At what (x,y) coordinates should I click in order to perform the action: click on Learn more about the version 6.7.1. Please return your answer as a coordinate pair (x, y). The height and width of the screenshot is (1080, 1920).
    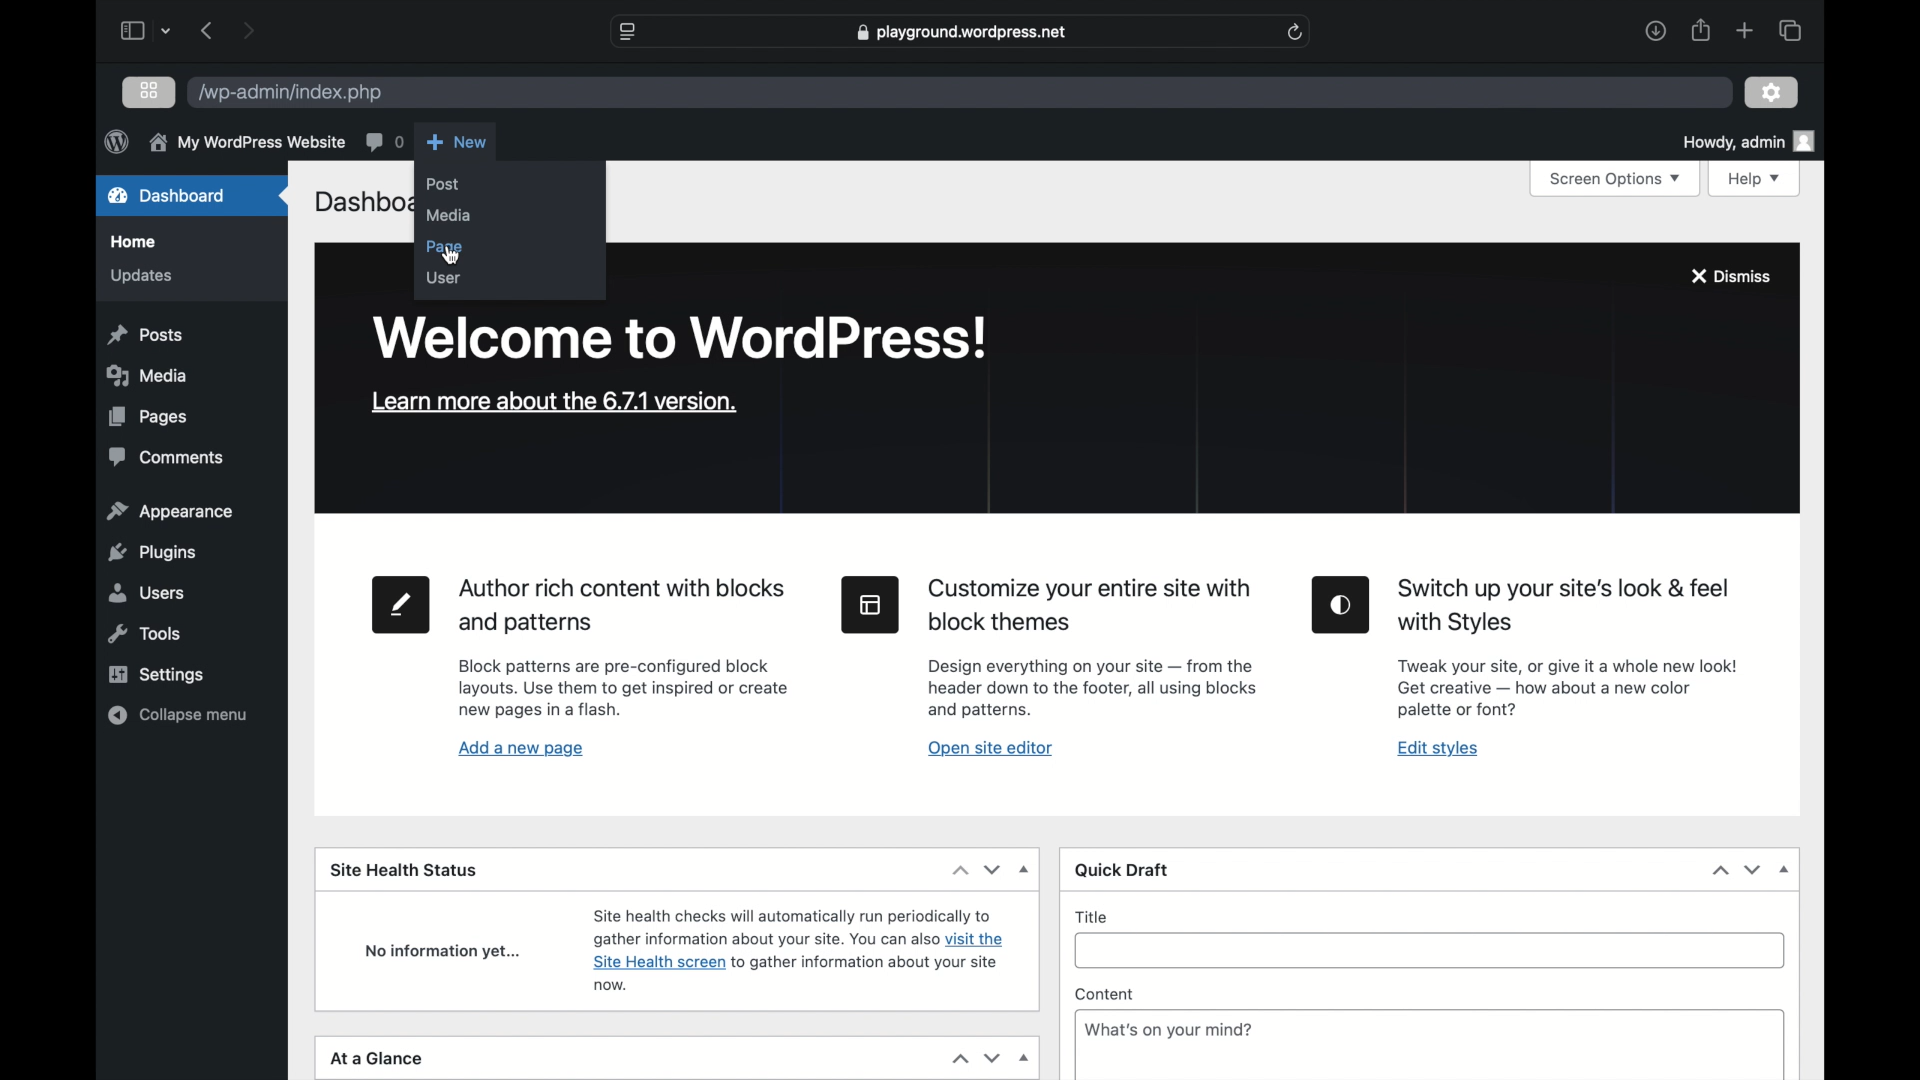
    Looking at the image, I should click on (550, 401).